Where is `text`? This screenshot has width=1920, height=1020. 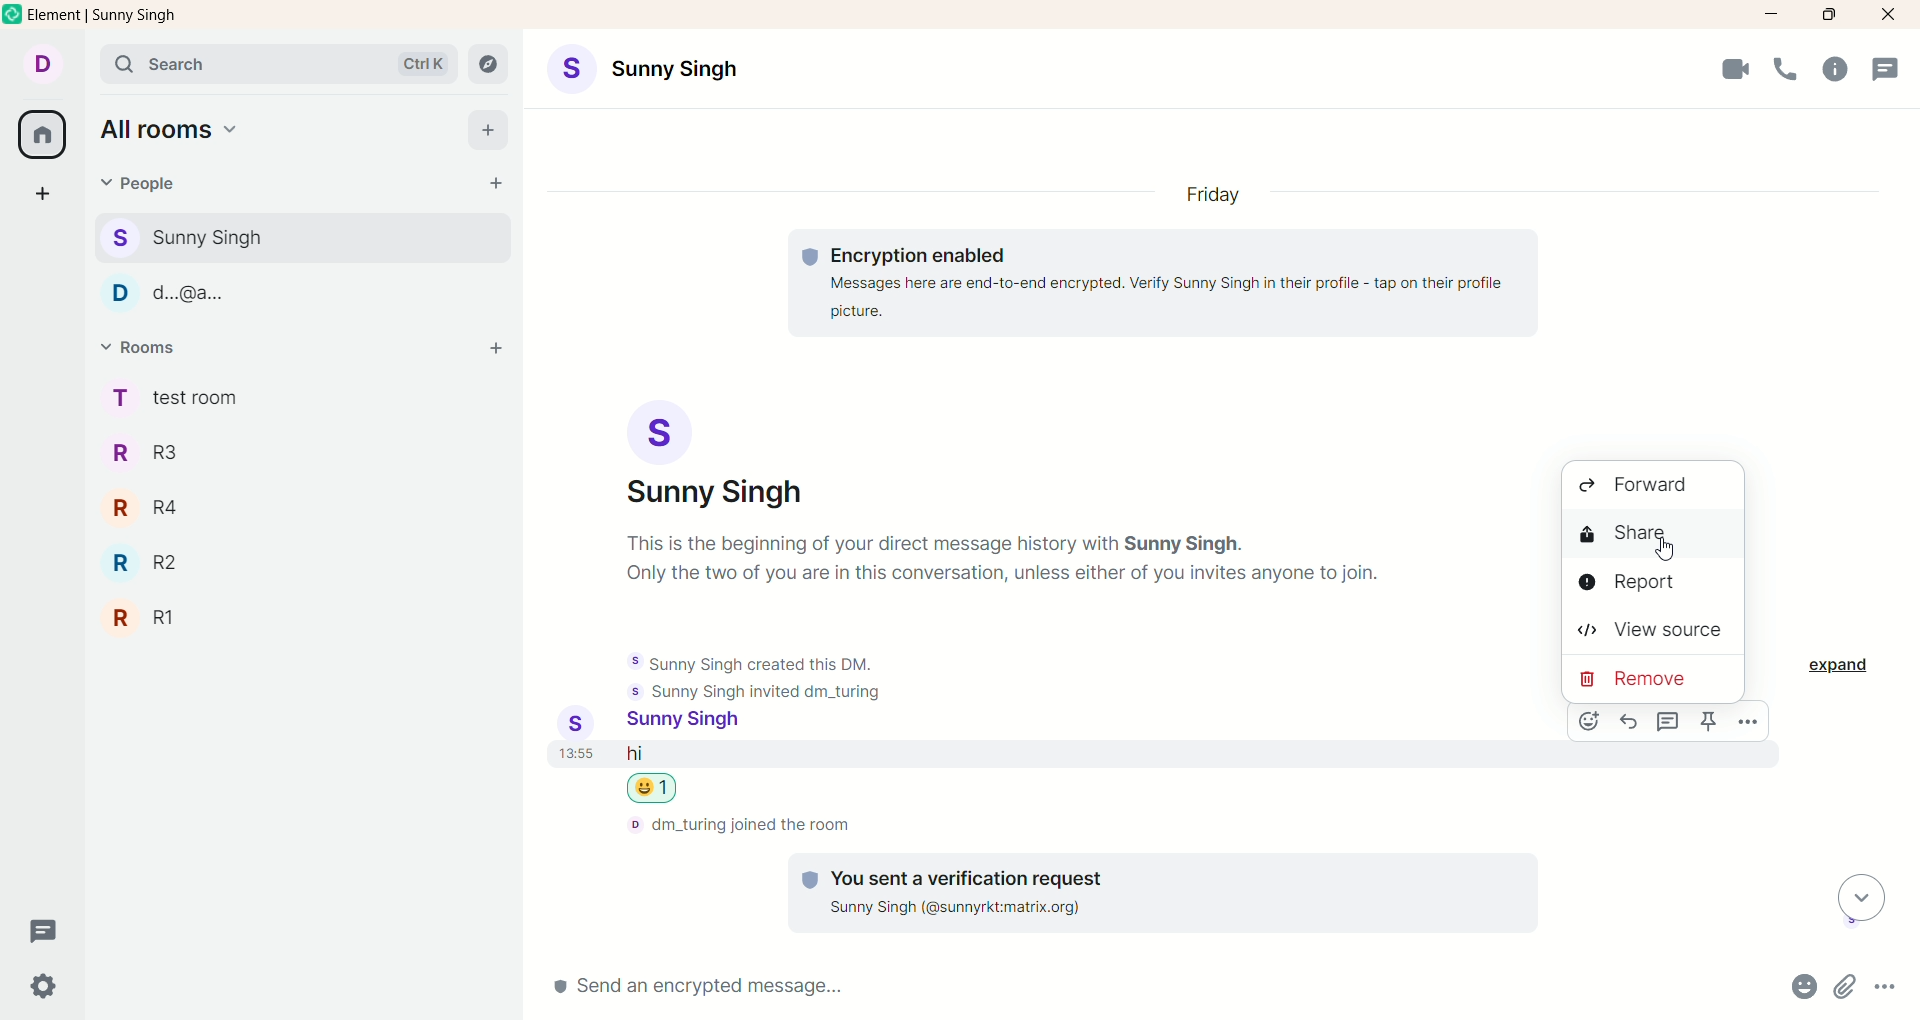
text is located at coordinates (1163, 280).